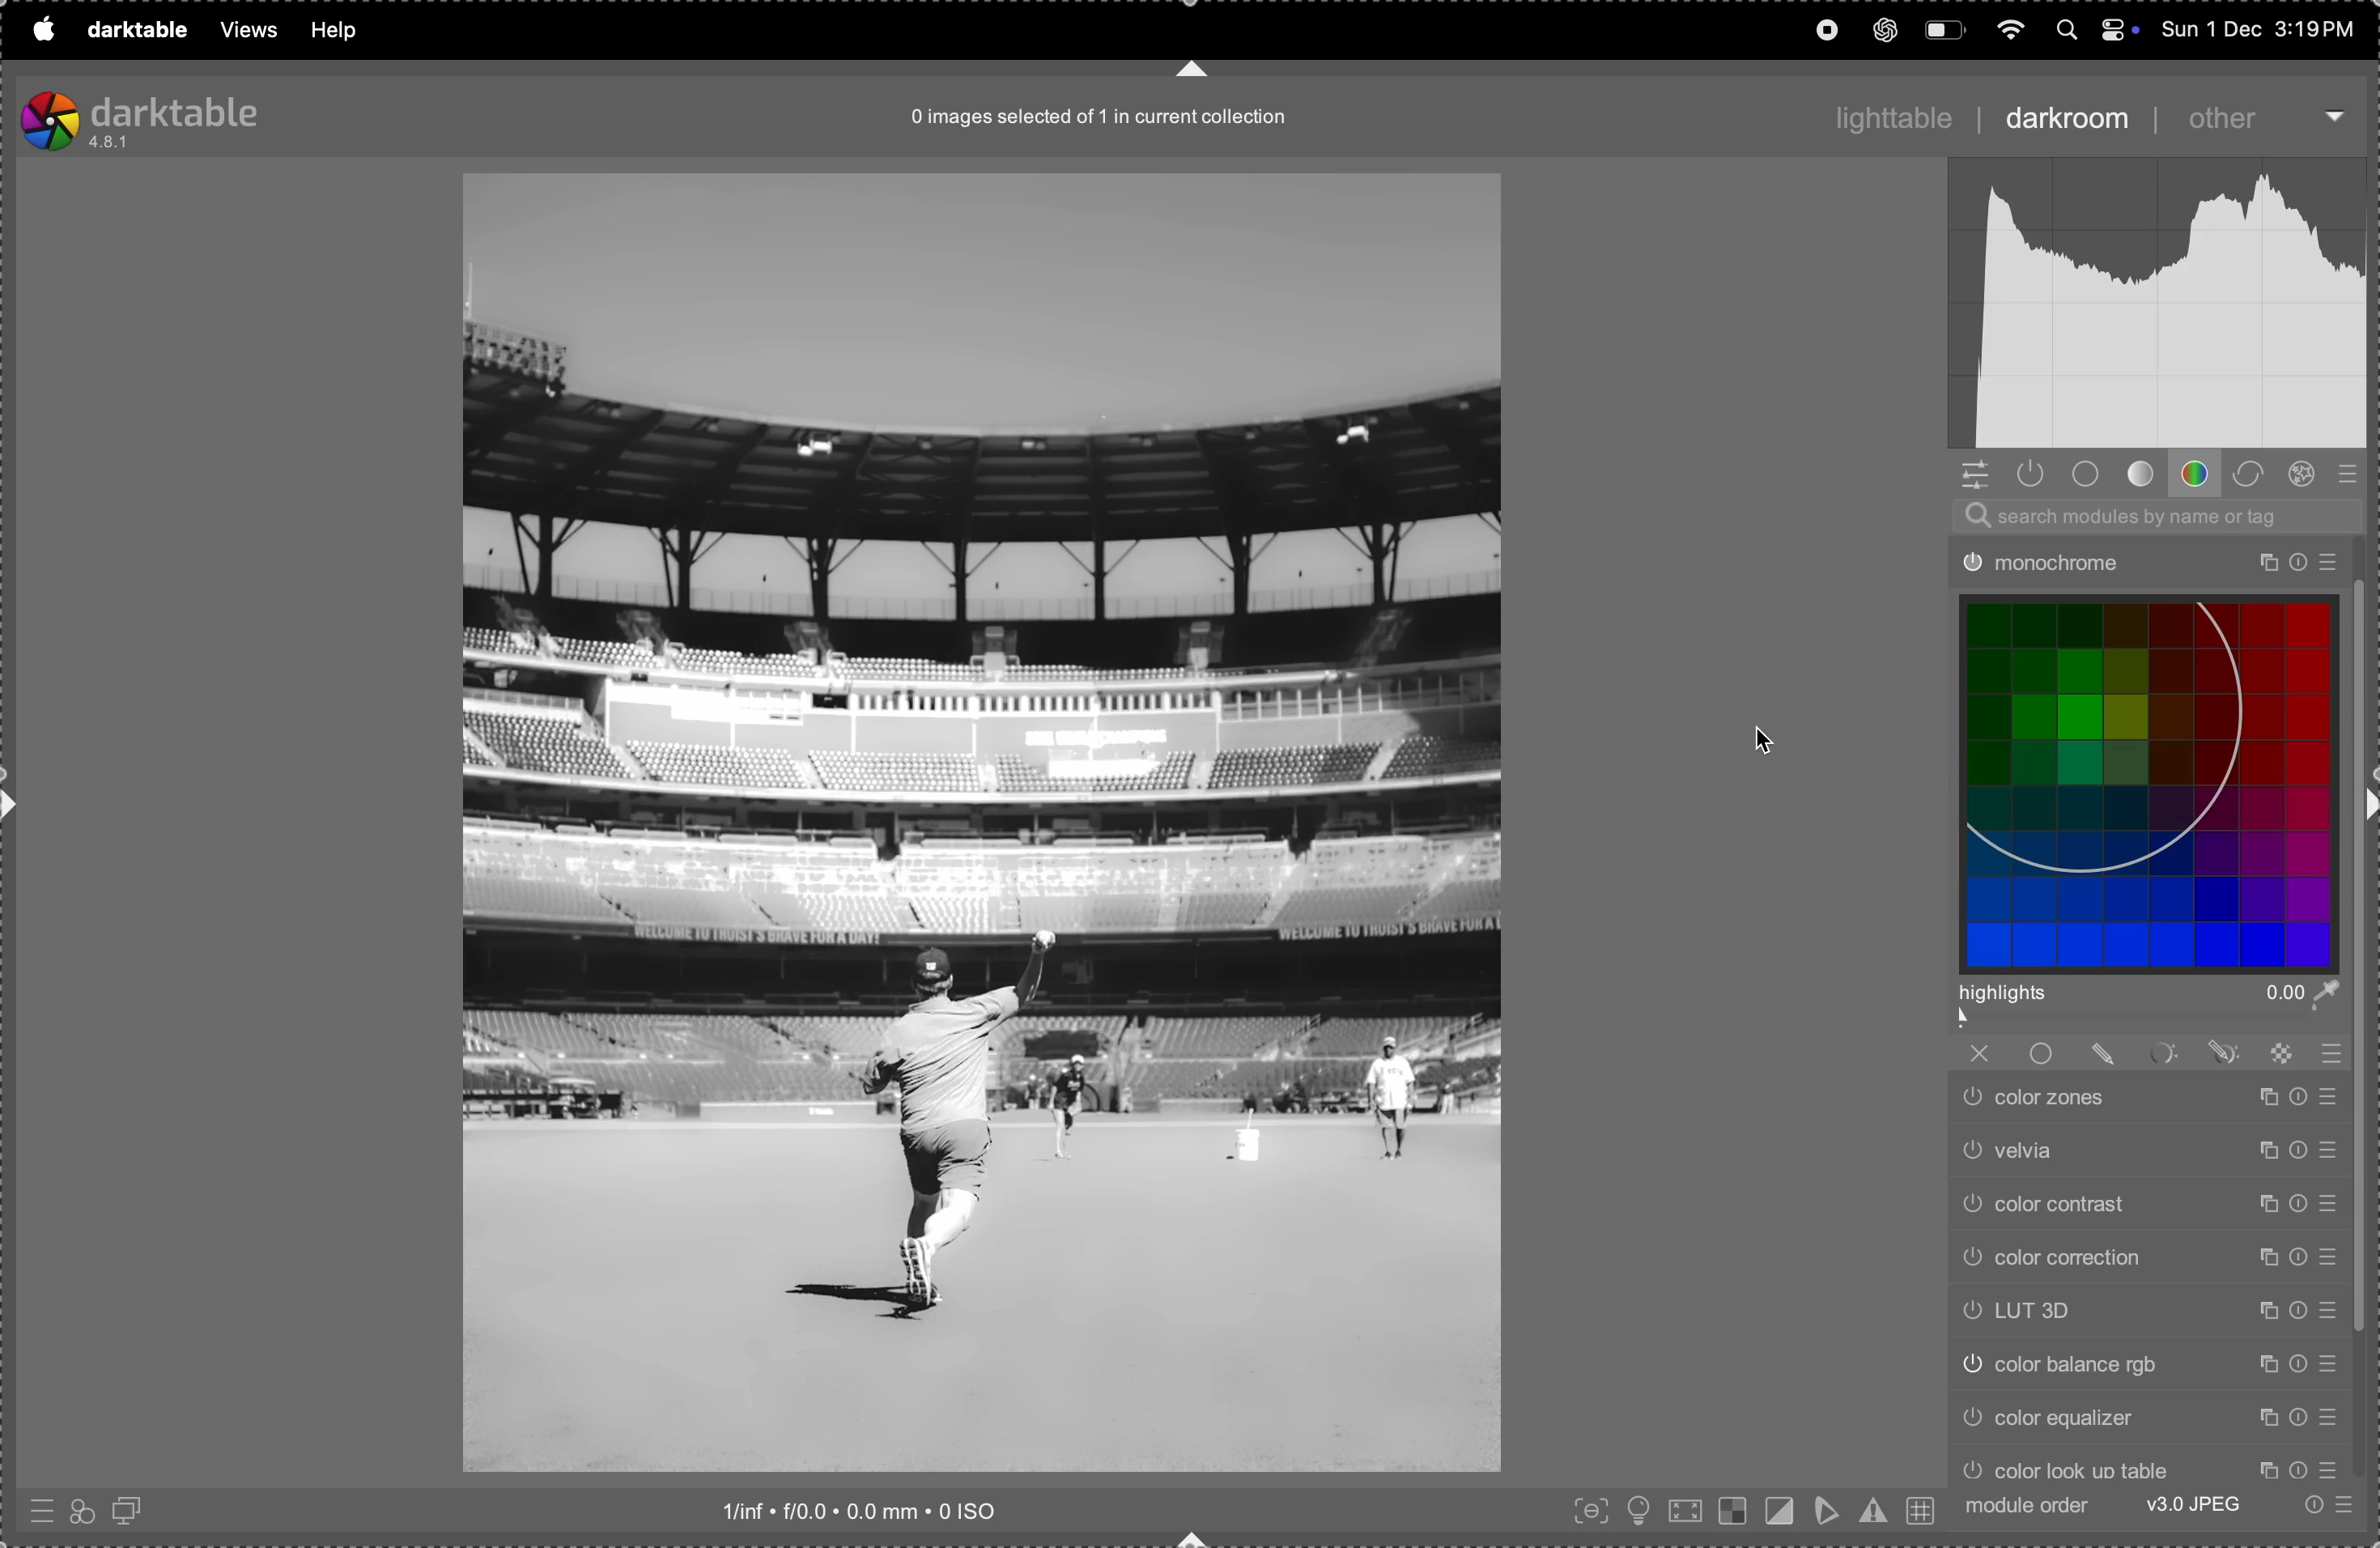  What do you see at coordinates (2093, 30) in the screenshot?
I see `apple widgets` at bounding box center [2093, 30].